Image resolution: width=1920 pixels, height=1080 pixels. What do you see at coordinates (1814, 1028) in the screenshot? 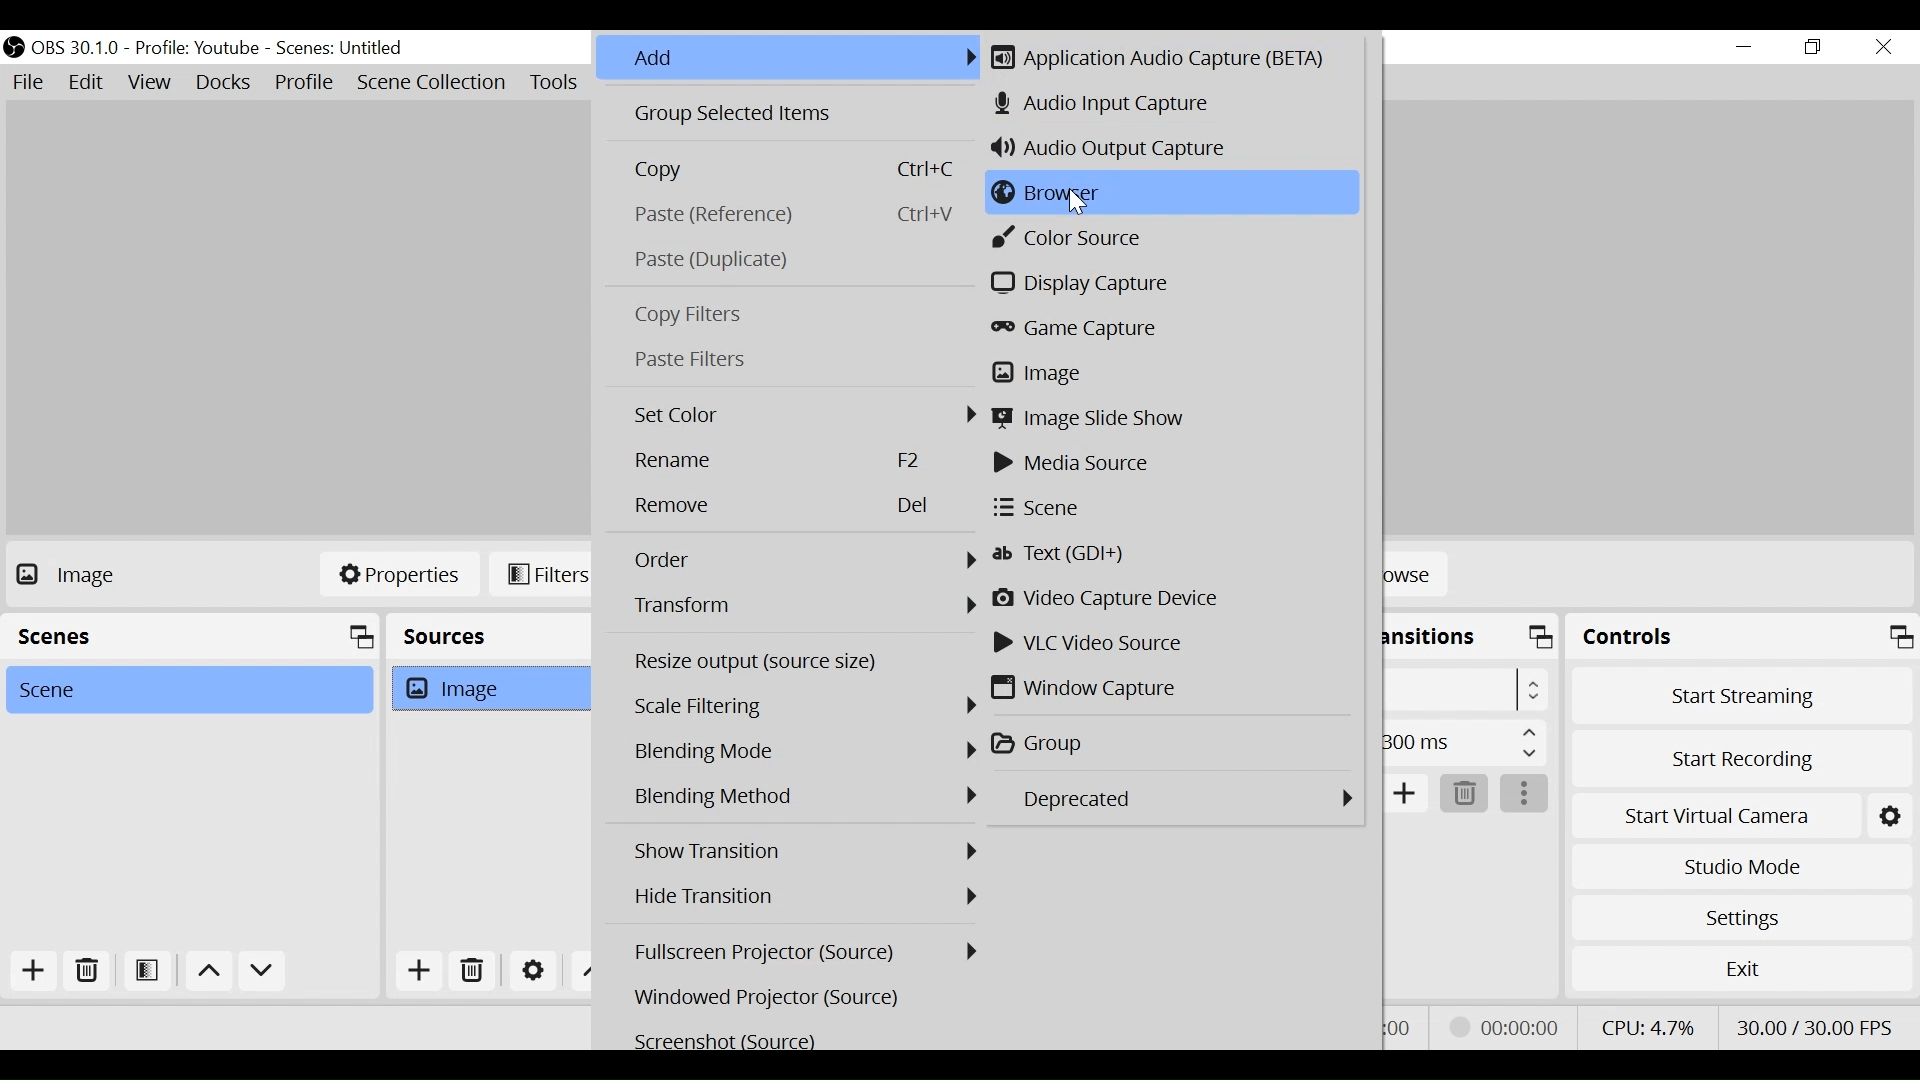
I see `Frame Per Second` at bounding box center [1814, 1028].